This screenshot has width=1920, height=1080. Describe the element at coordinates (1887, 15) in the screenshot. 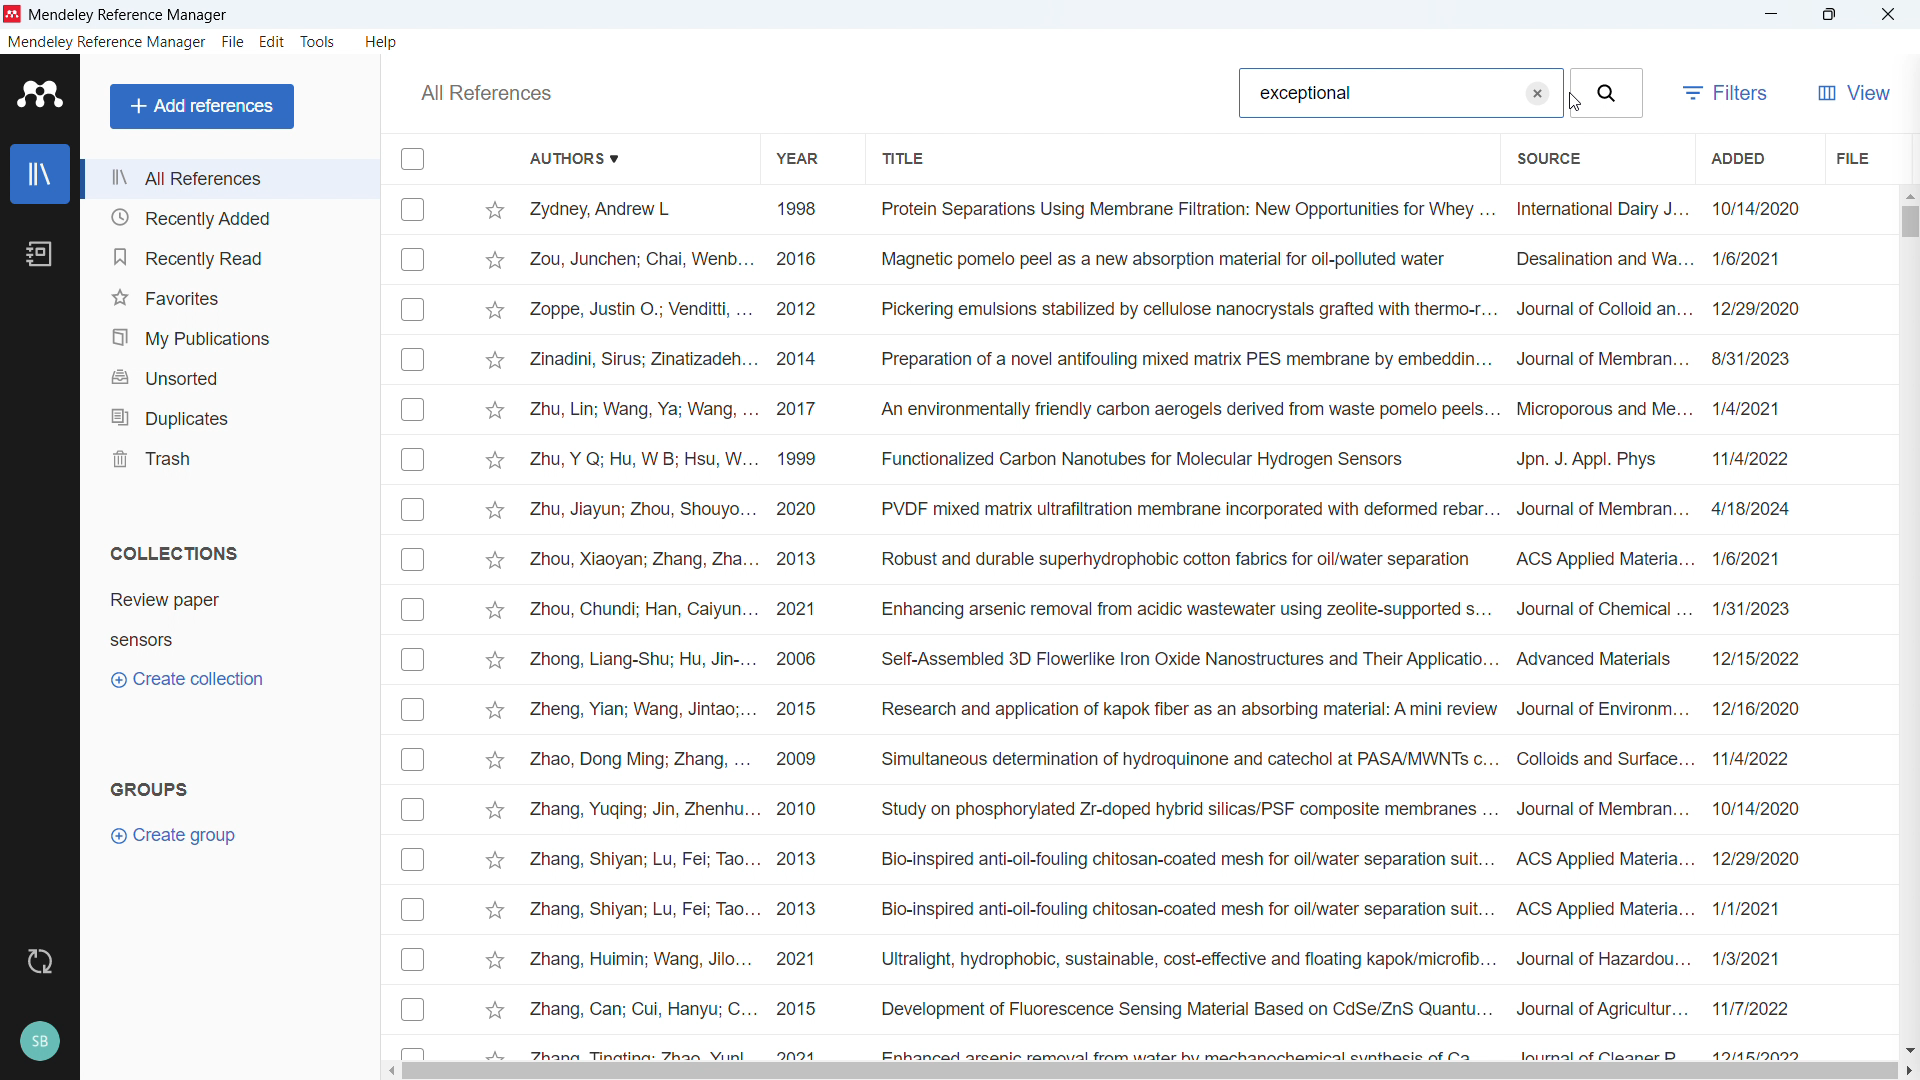

I see `Close ` at that location.